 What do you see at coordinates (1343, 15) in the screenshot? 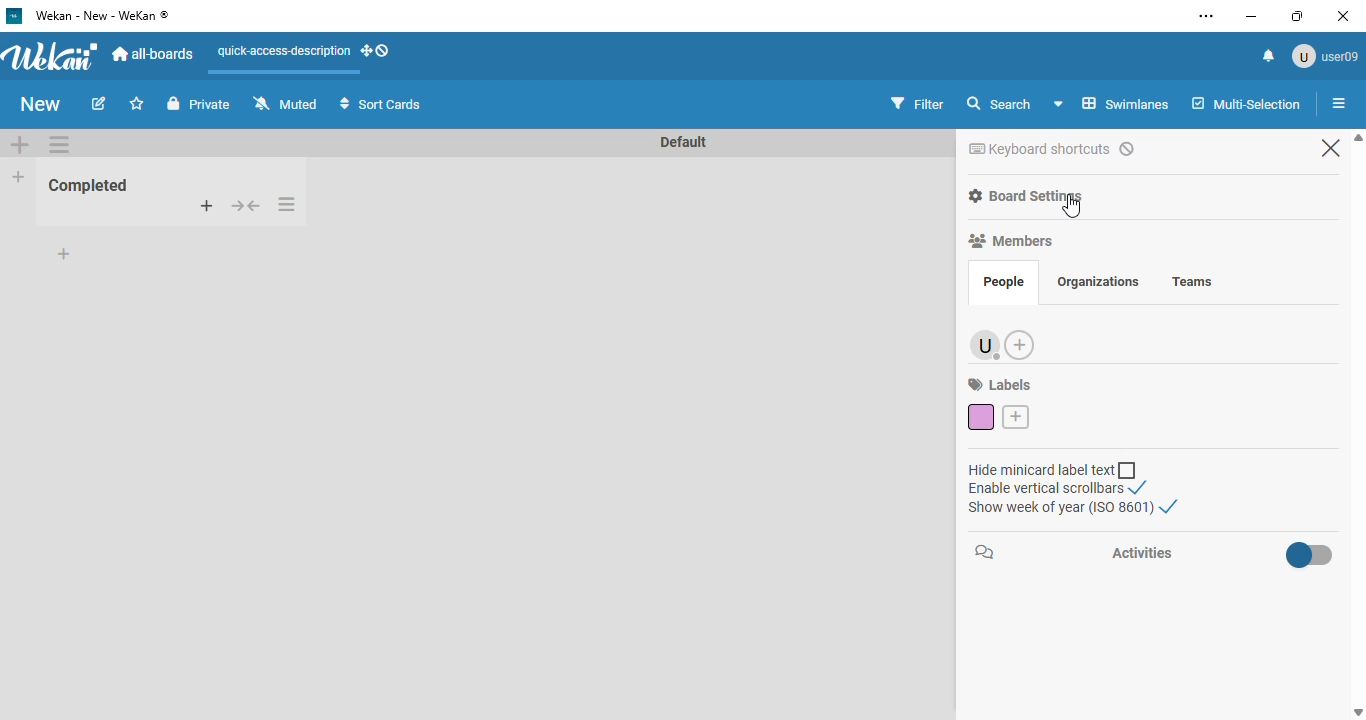
I see `close` at bounding box center [1343, 15].